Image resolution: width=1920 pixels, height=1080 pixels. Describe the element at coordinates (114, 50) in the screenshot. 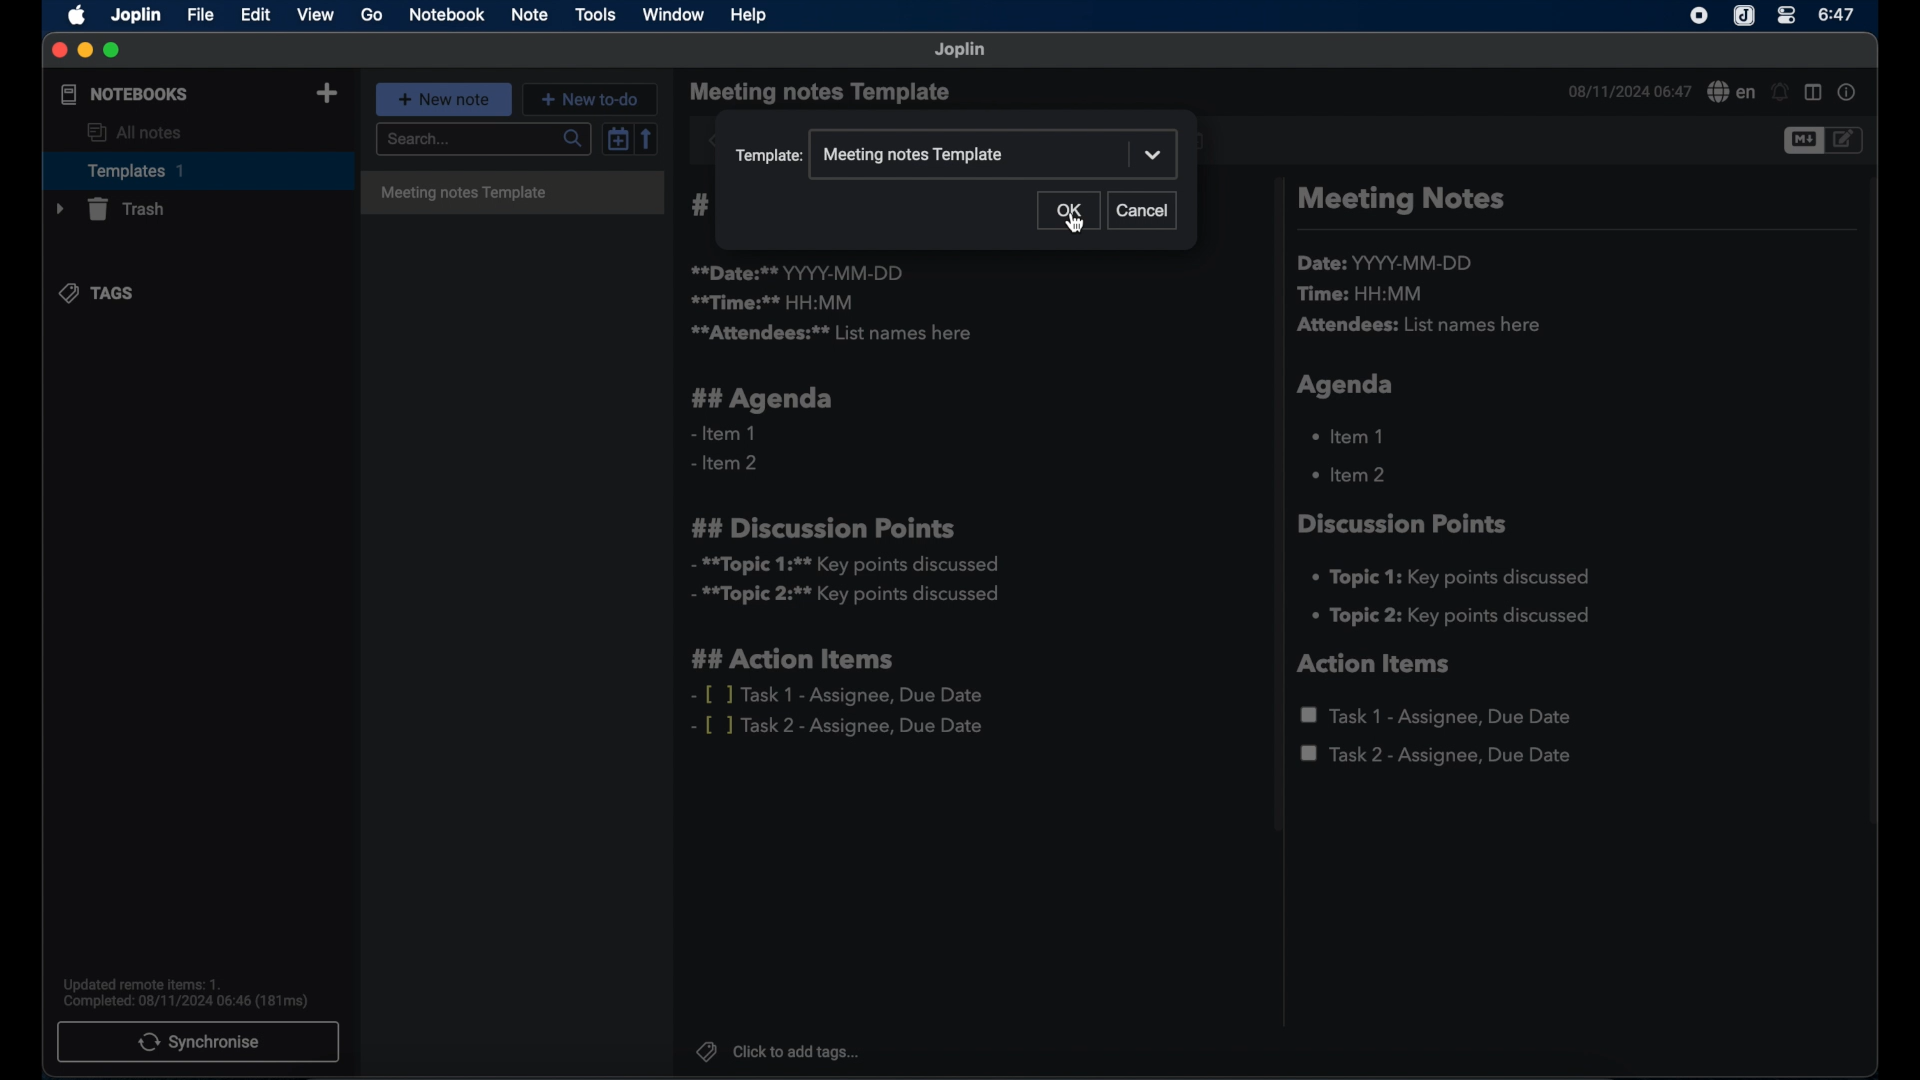

I see `maximize` at that location.